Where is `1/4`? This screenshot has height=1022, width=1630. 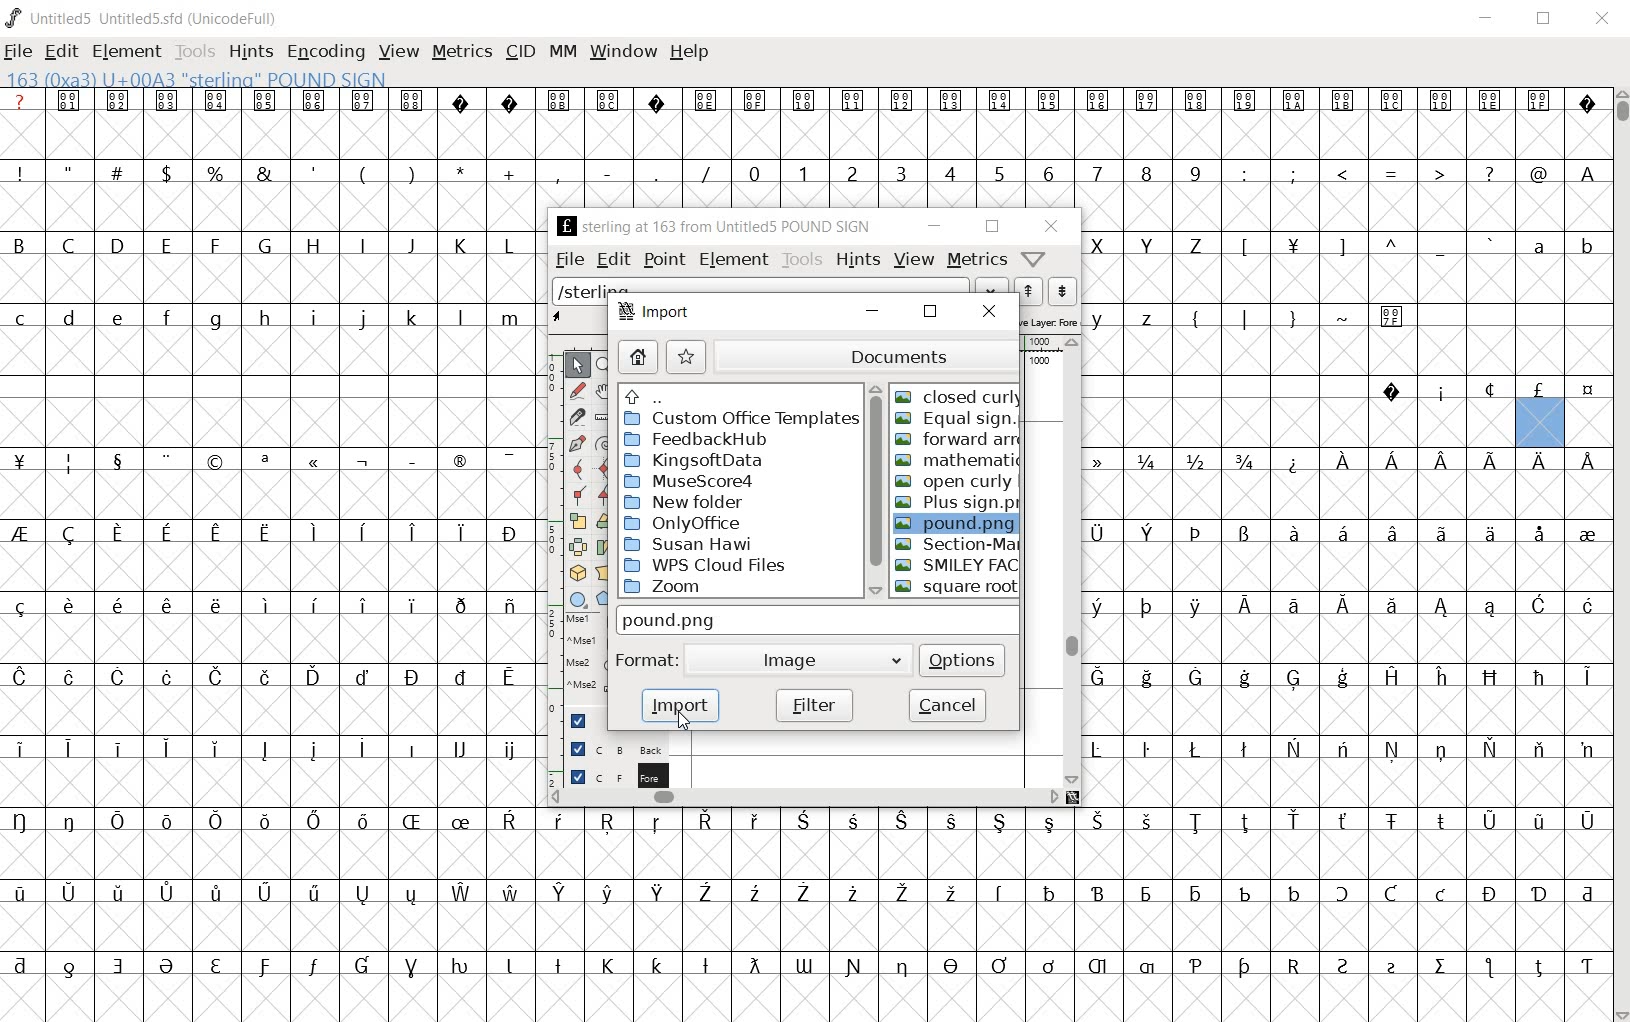
1/4 is located at coordinates (1146, 461).